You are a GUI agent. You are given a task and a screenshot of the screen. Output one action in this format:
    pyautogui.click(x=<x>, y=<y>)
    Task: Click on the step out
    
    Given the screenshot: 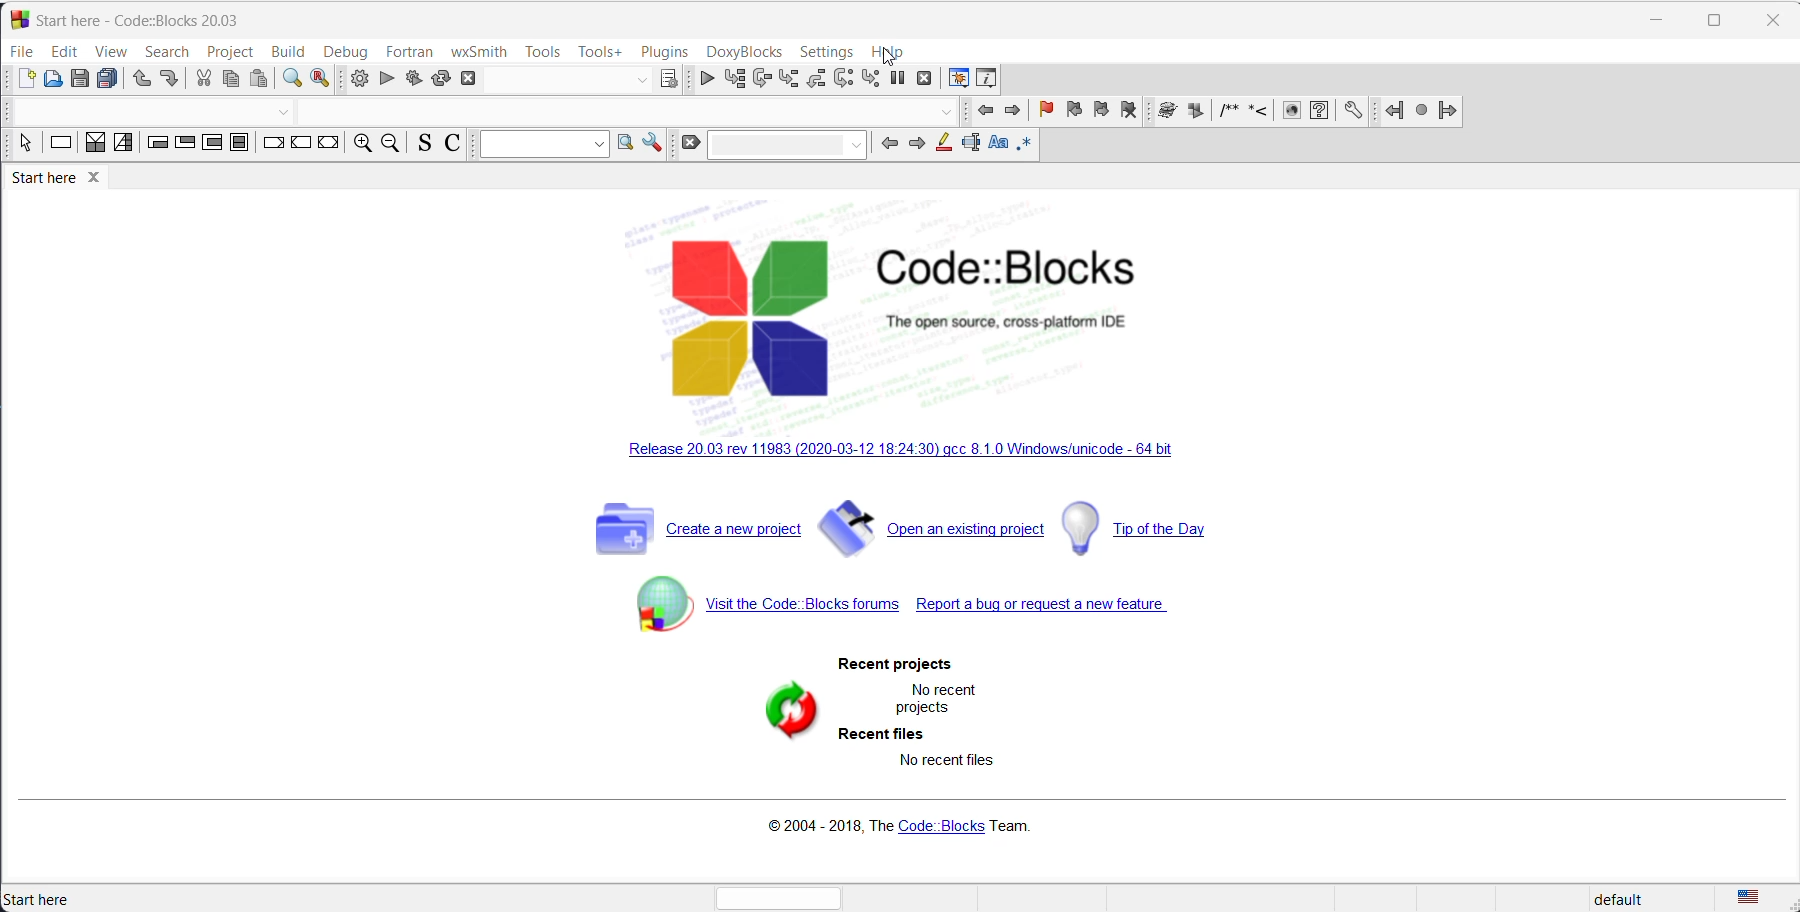 What is the action you would take?
    pyautogui.click(x=815, y=81)
    